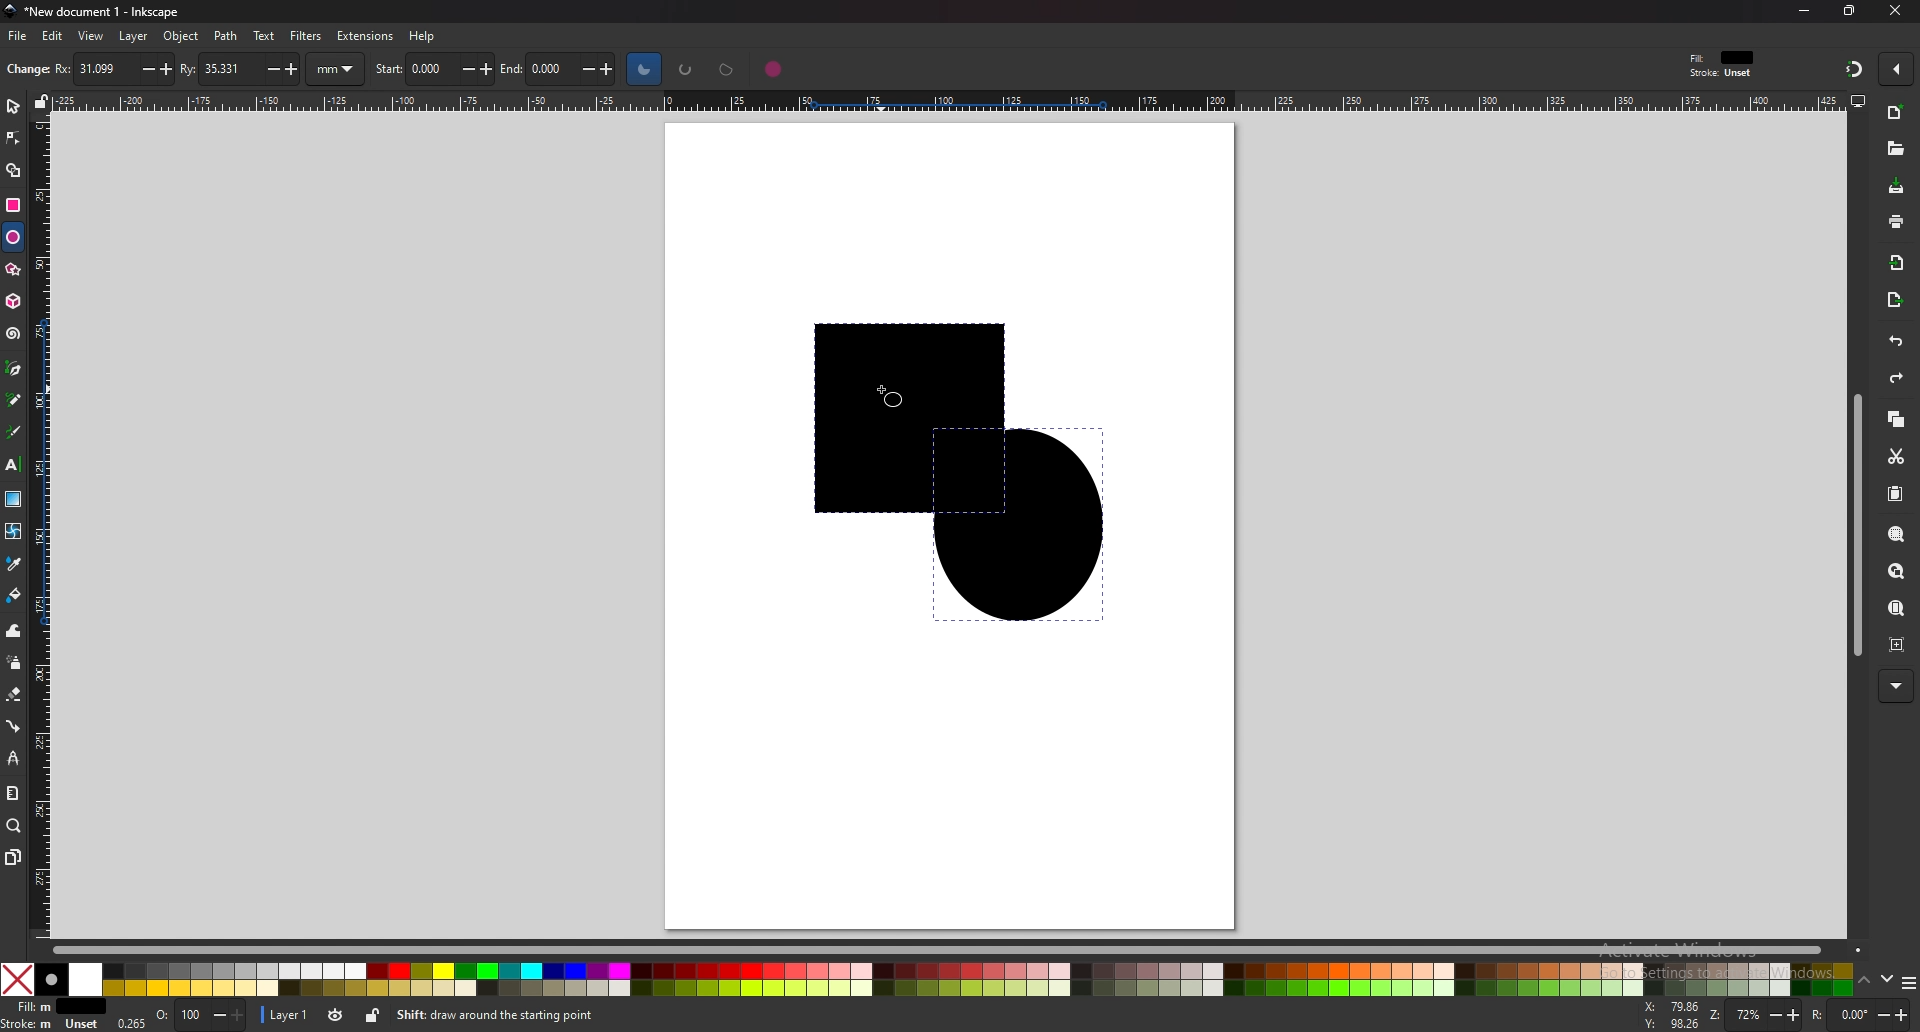 The width and height of the screenshot is (1920, 1032). I want to click on vertical ruler, so click(44, 525).